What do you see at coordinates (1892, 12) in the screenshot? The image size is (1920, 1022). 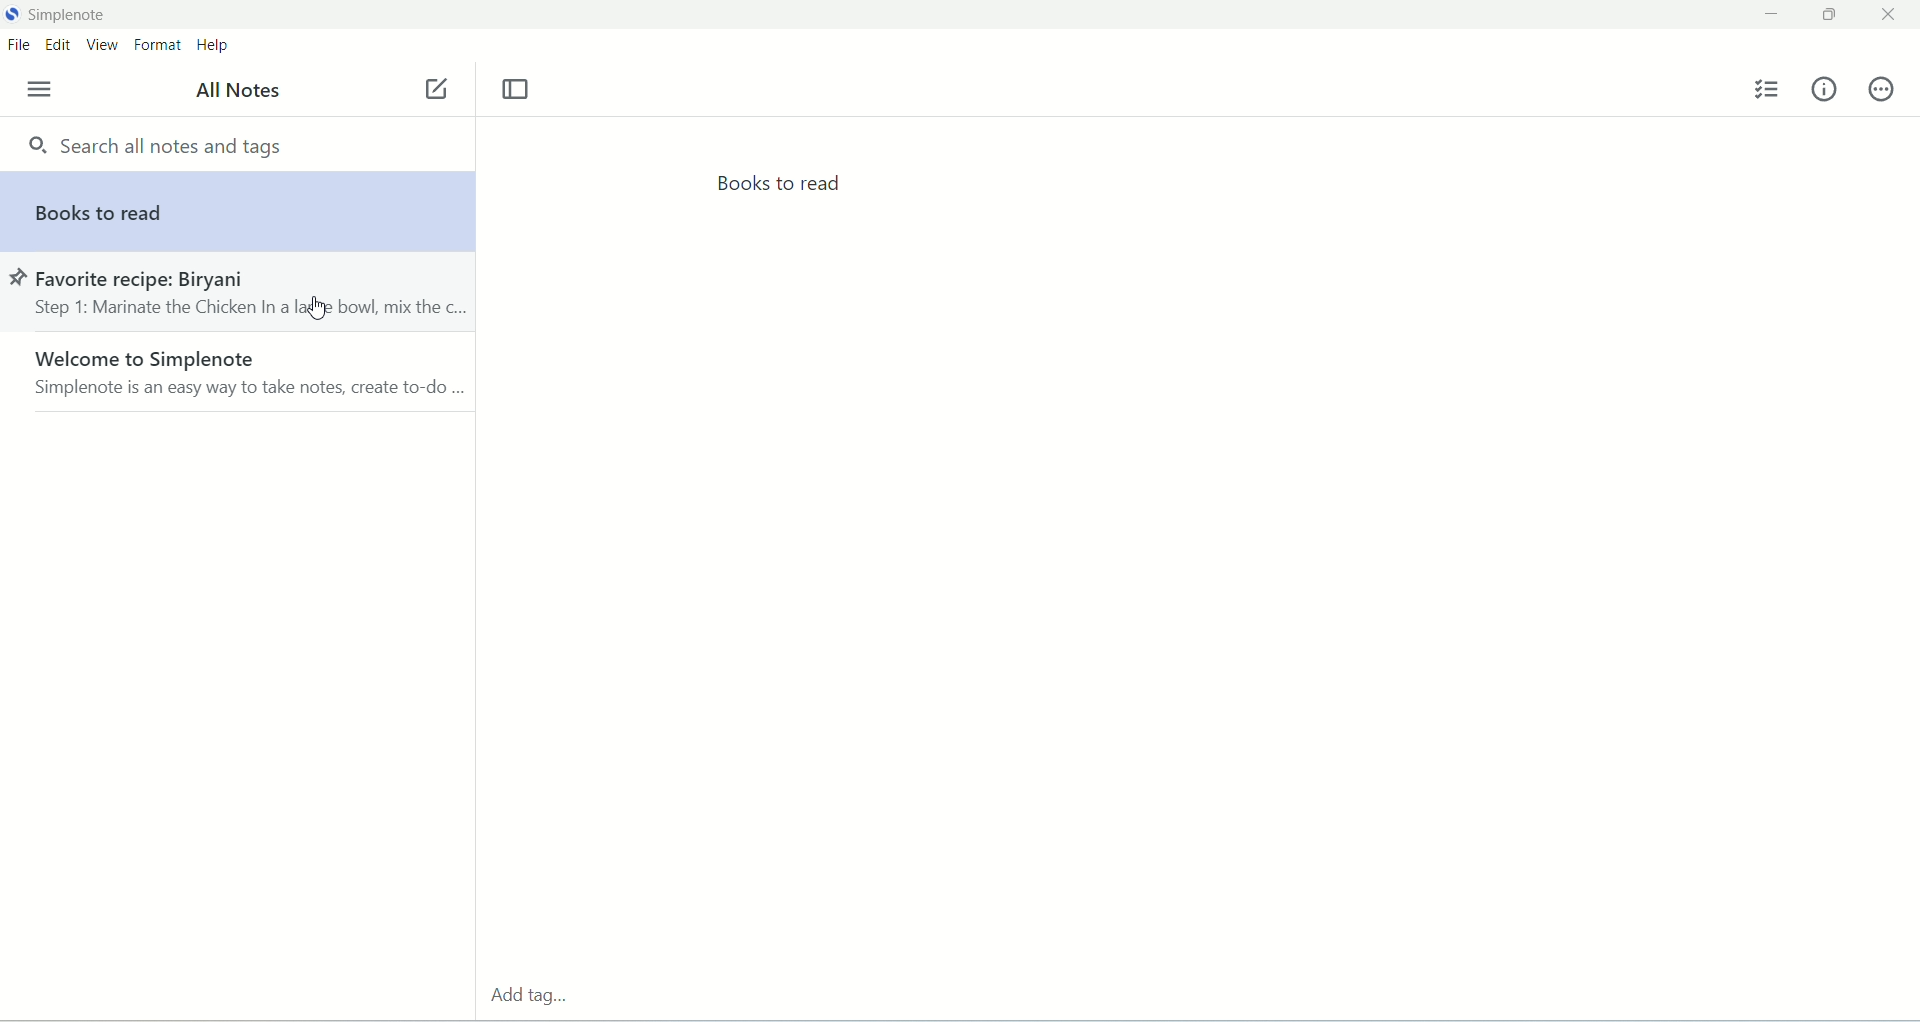 I see `close` at bounding box center [1892, 12].